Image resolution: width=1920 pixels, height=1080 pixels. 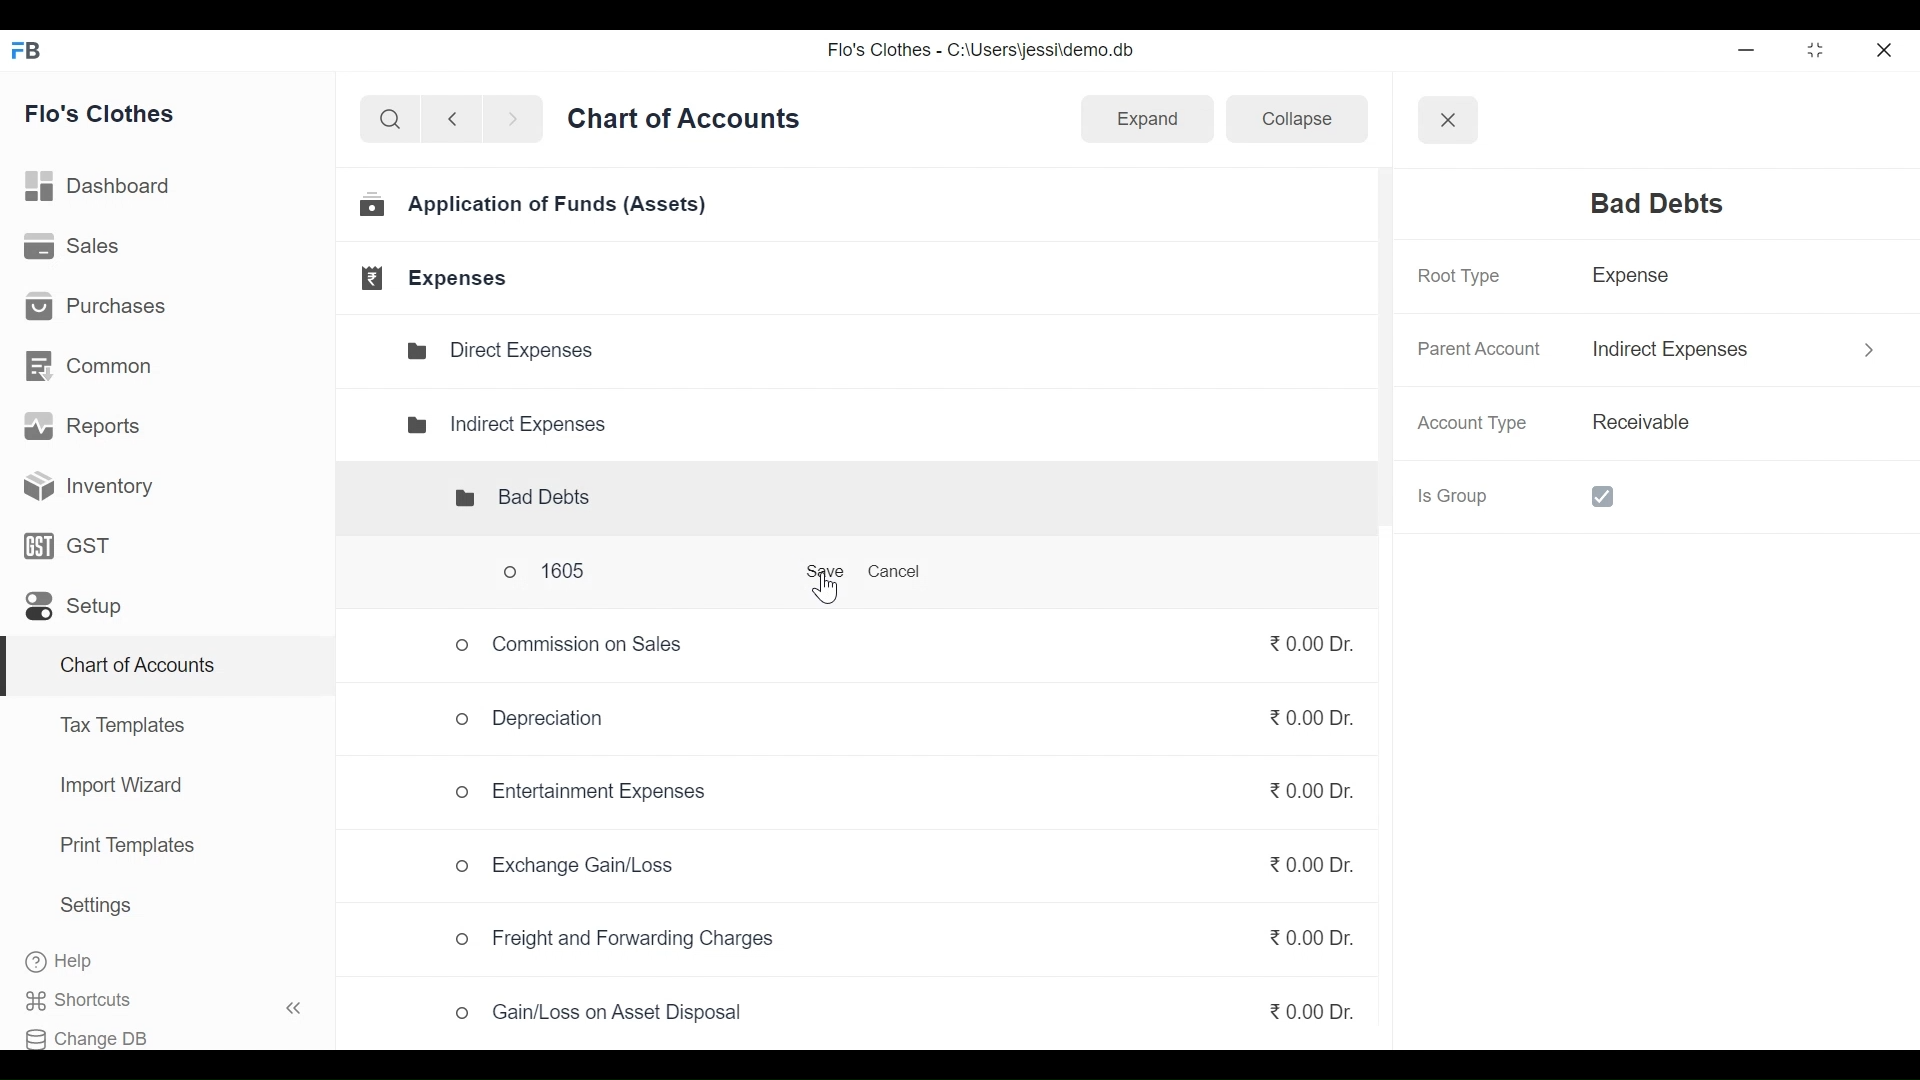 I want to click on More options, so click(x=1860, y=346).